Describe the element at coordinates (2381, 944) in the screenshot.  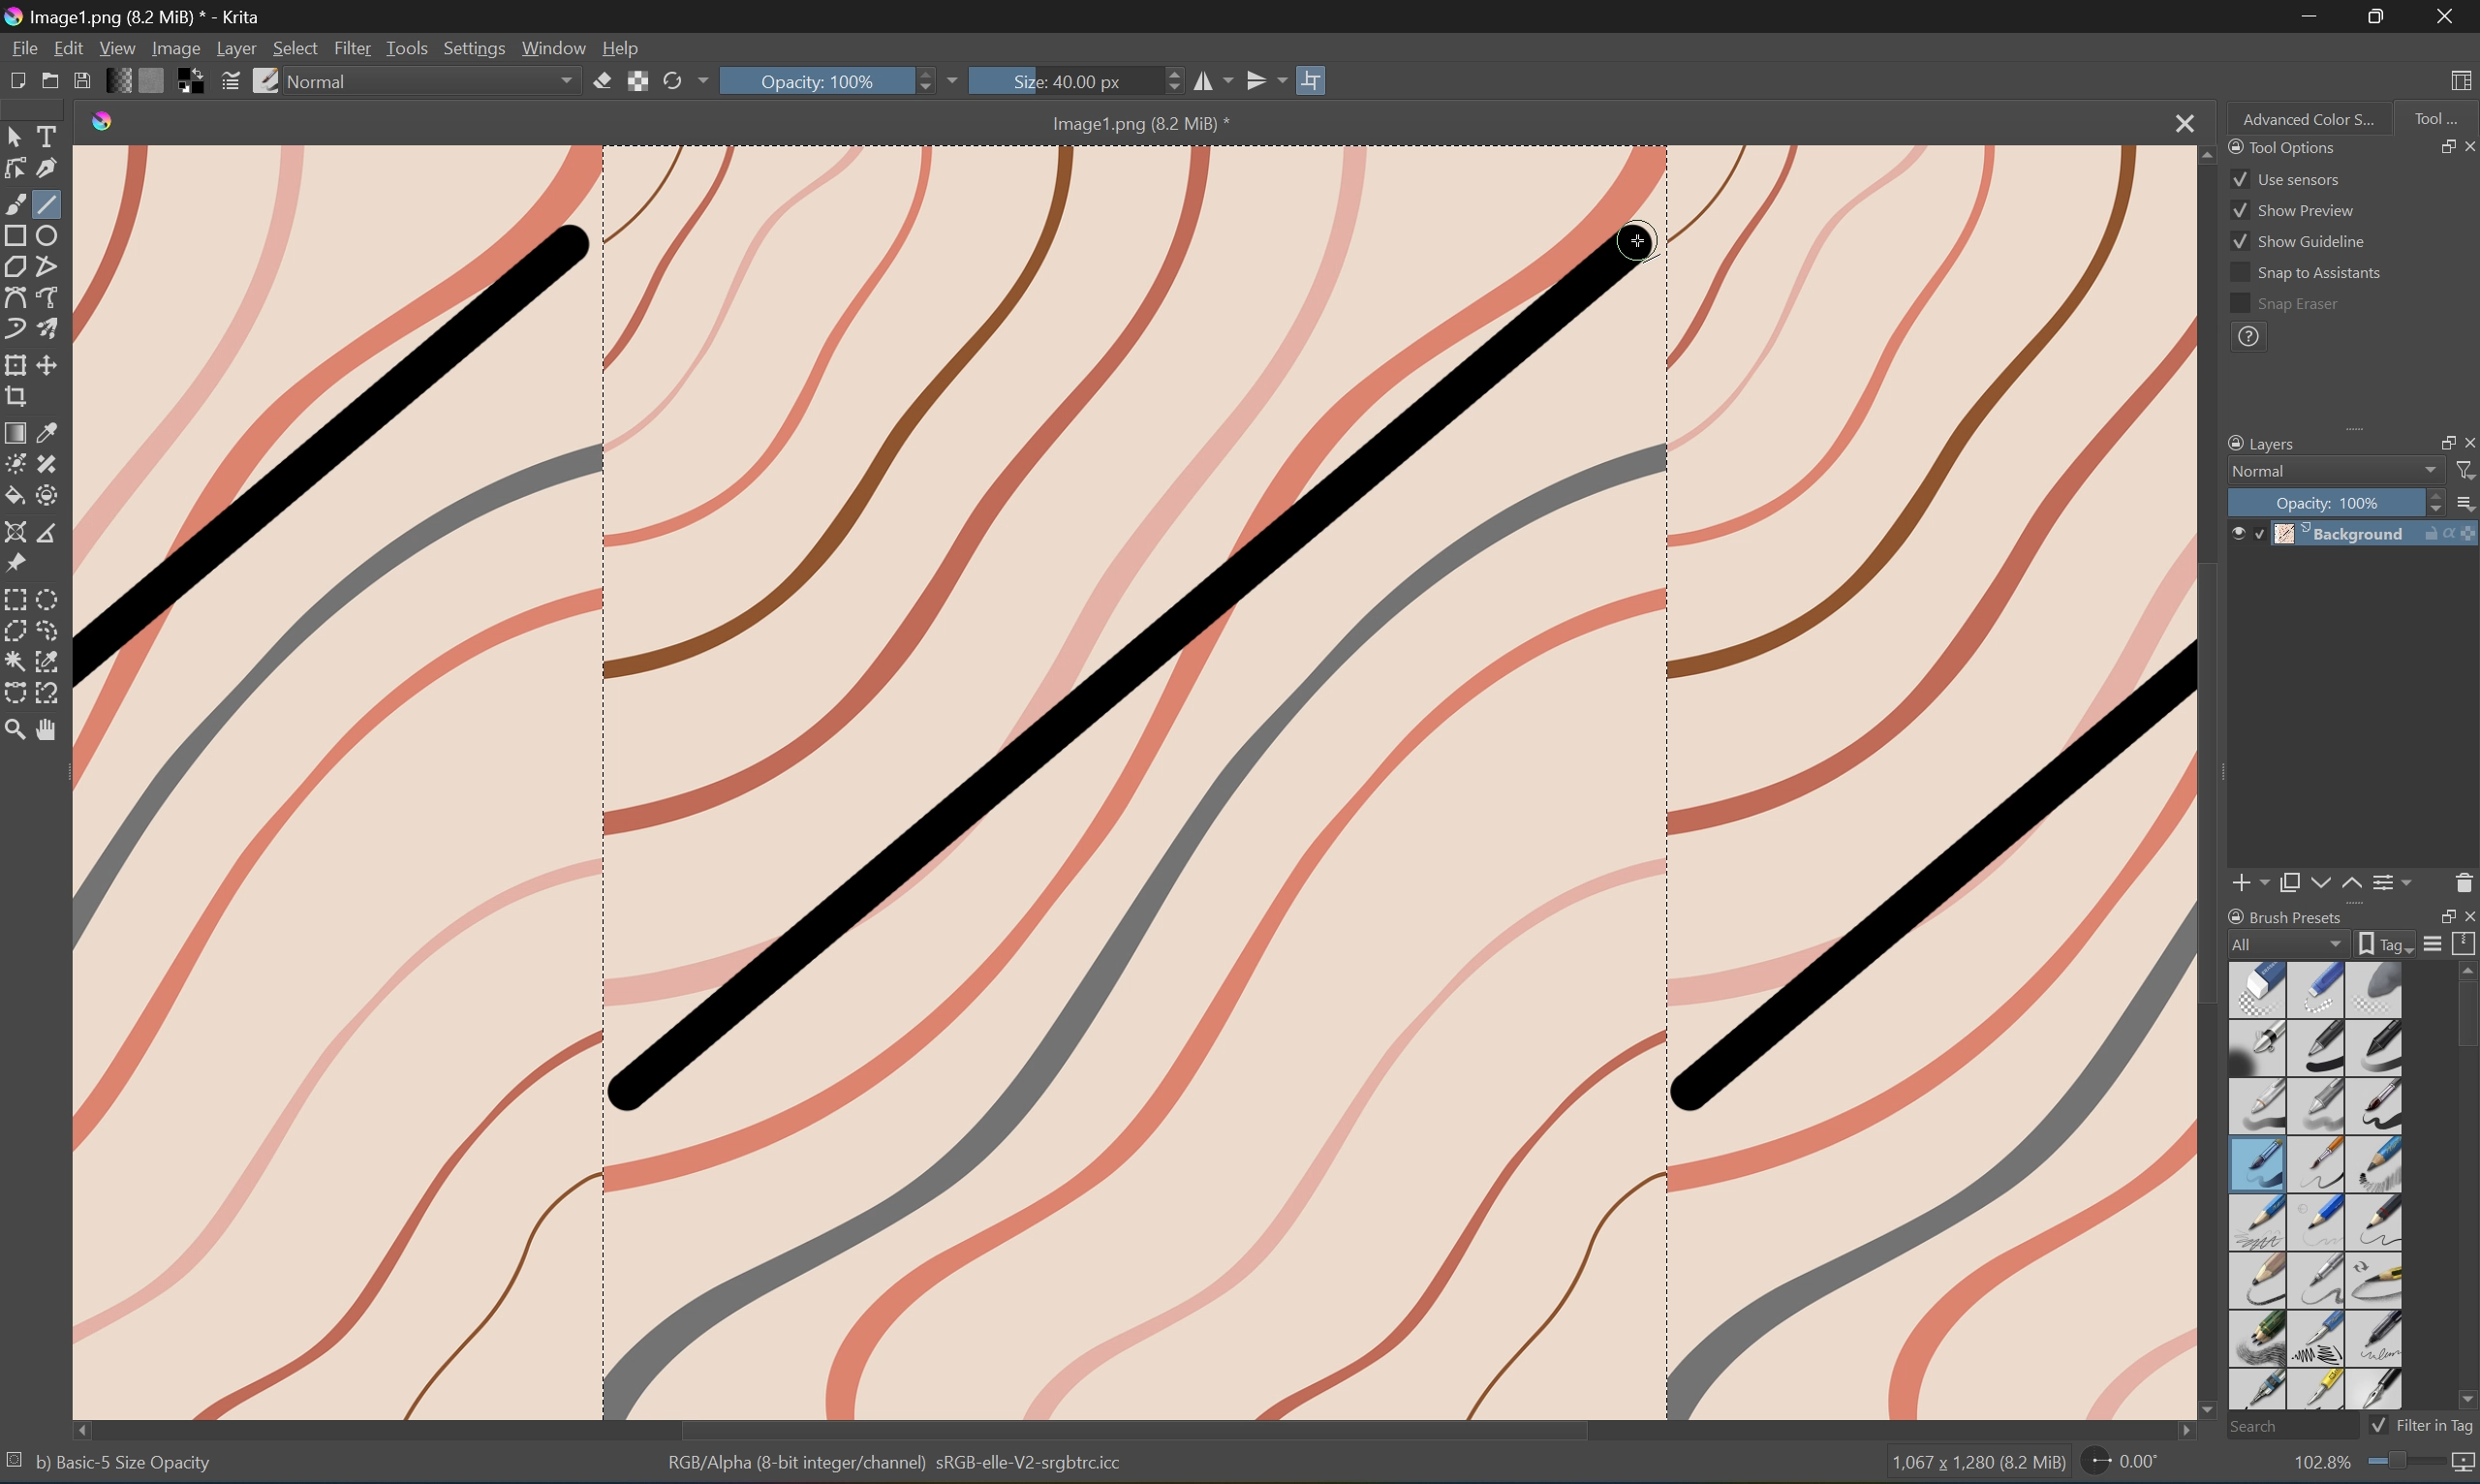
I see `Show the tag box options` at that location.